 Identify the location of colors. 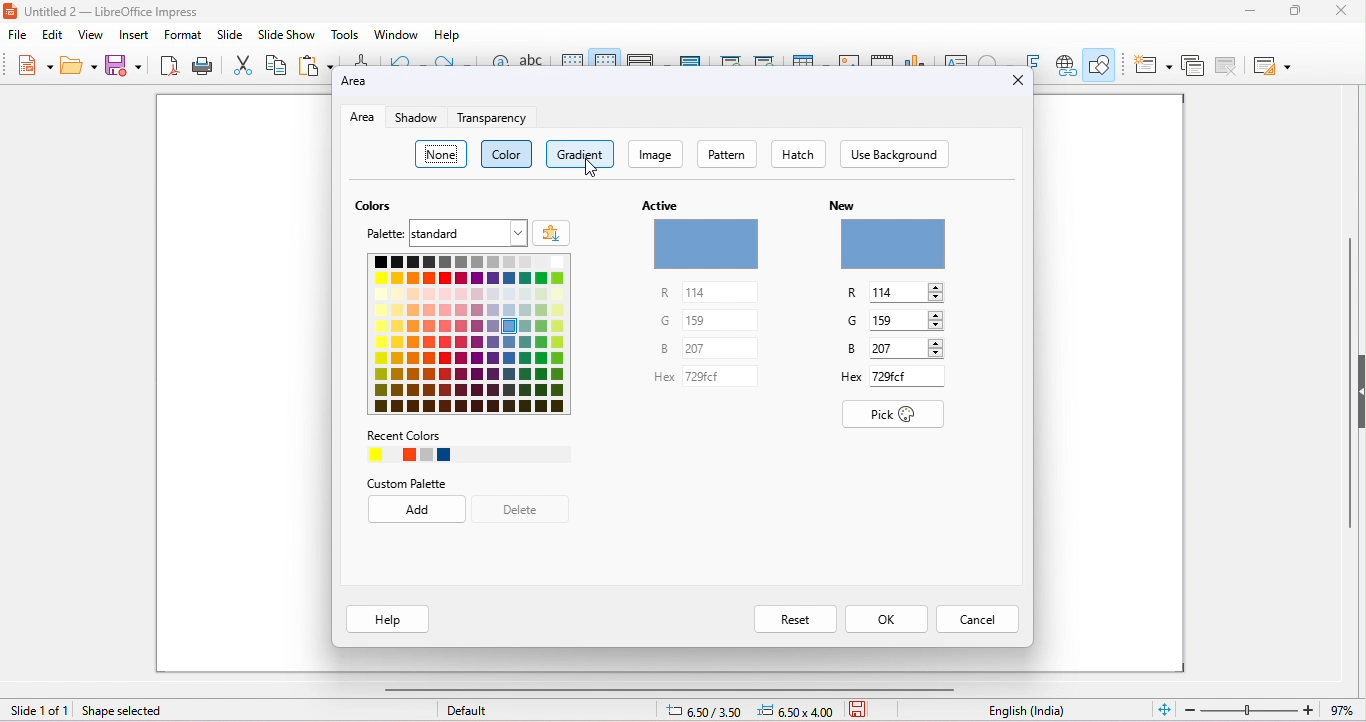
(374, 204).